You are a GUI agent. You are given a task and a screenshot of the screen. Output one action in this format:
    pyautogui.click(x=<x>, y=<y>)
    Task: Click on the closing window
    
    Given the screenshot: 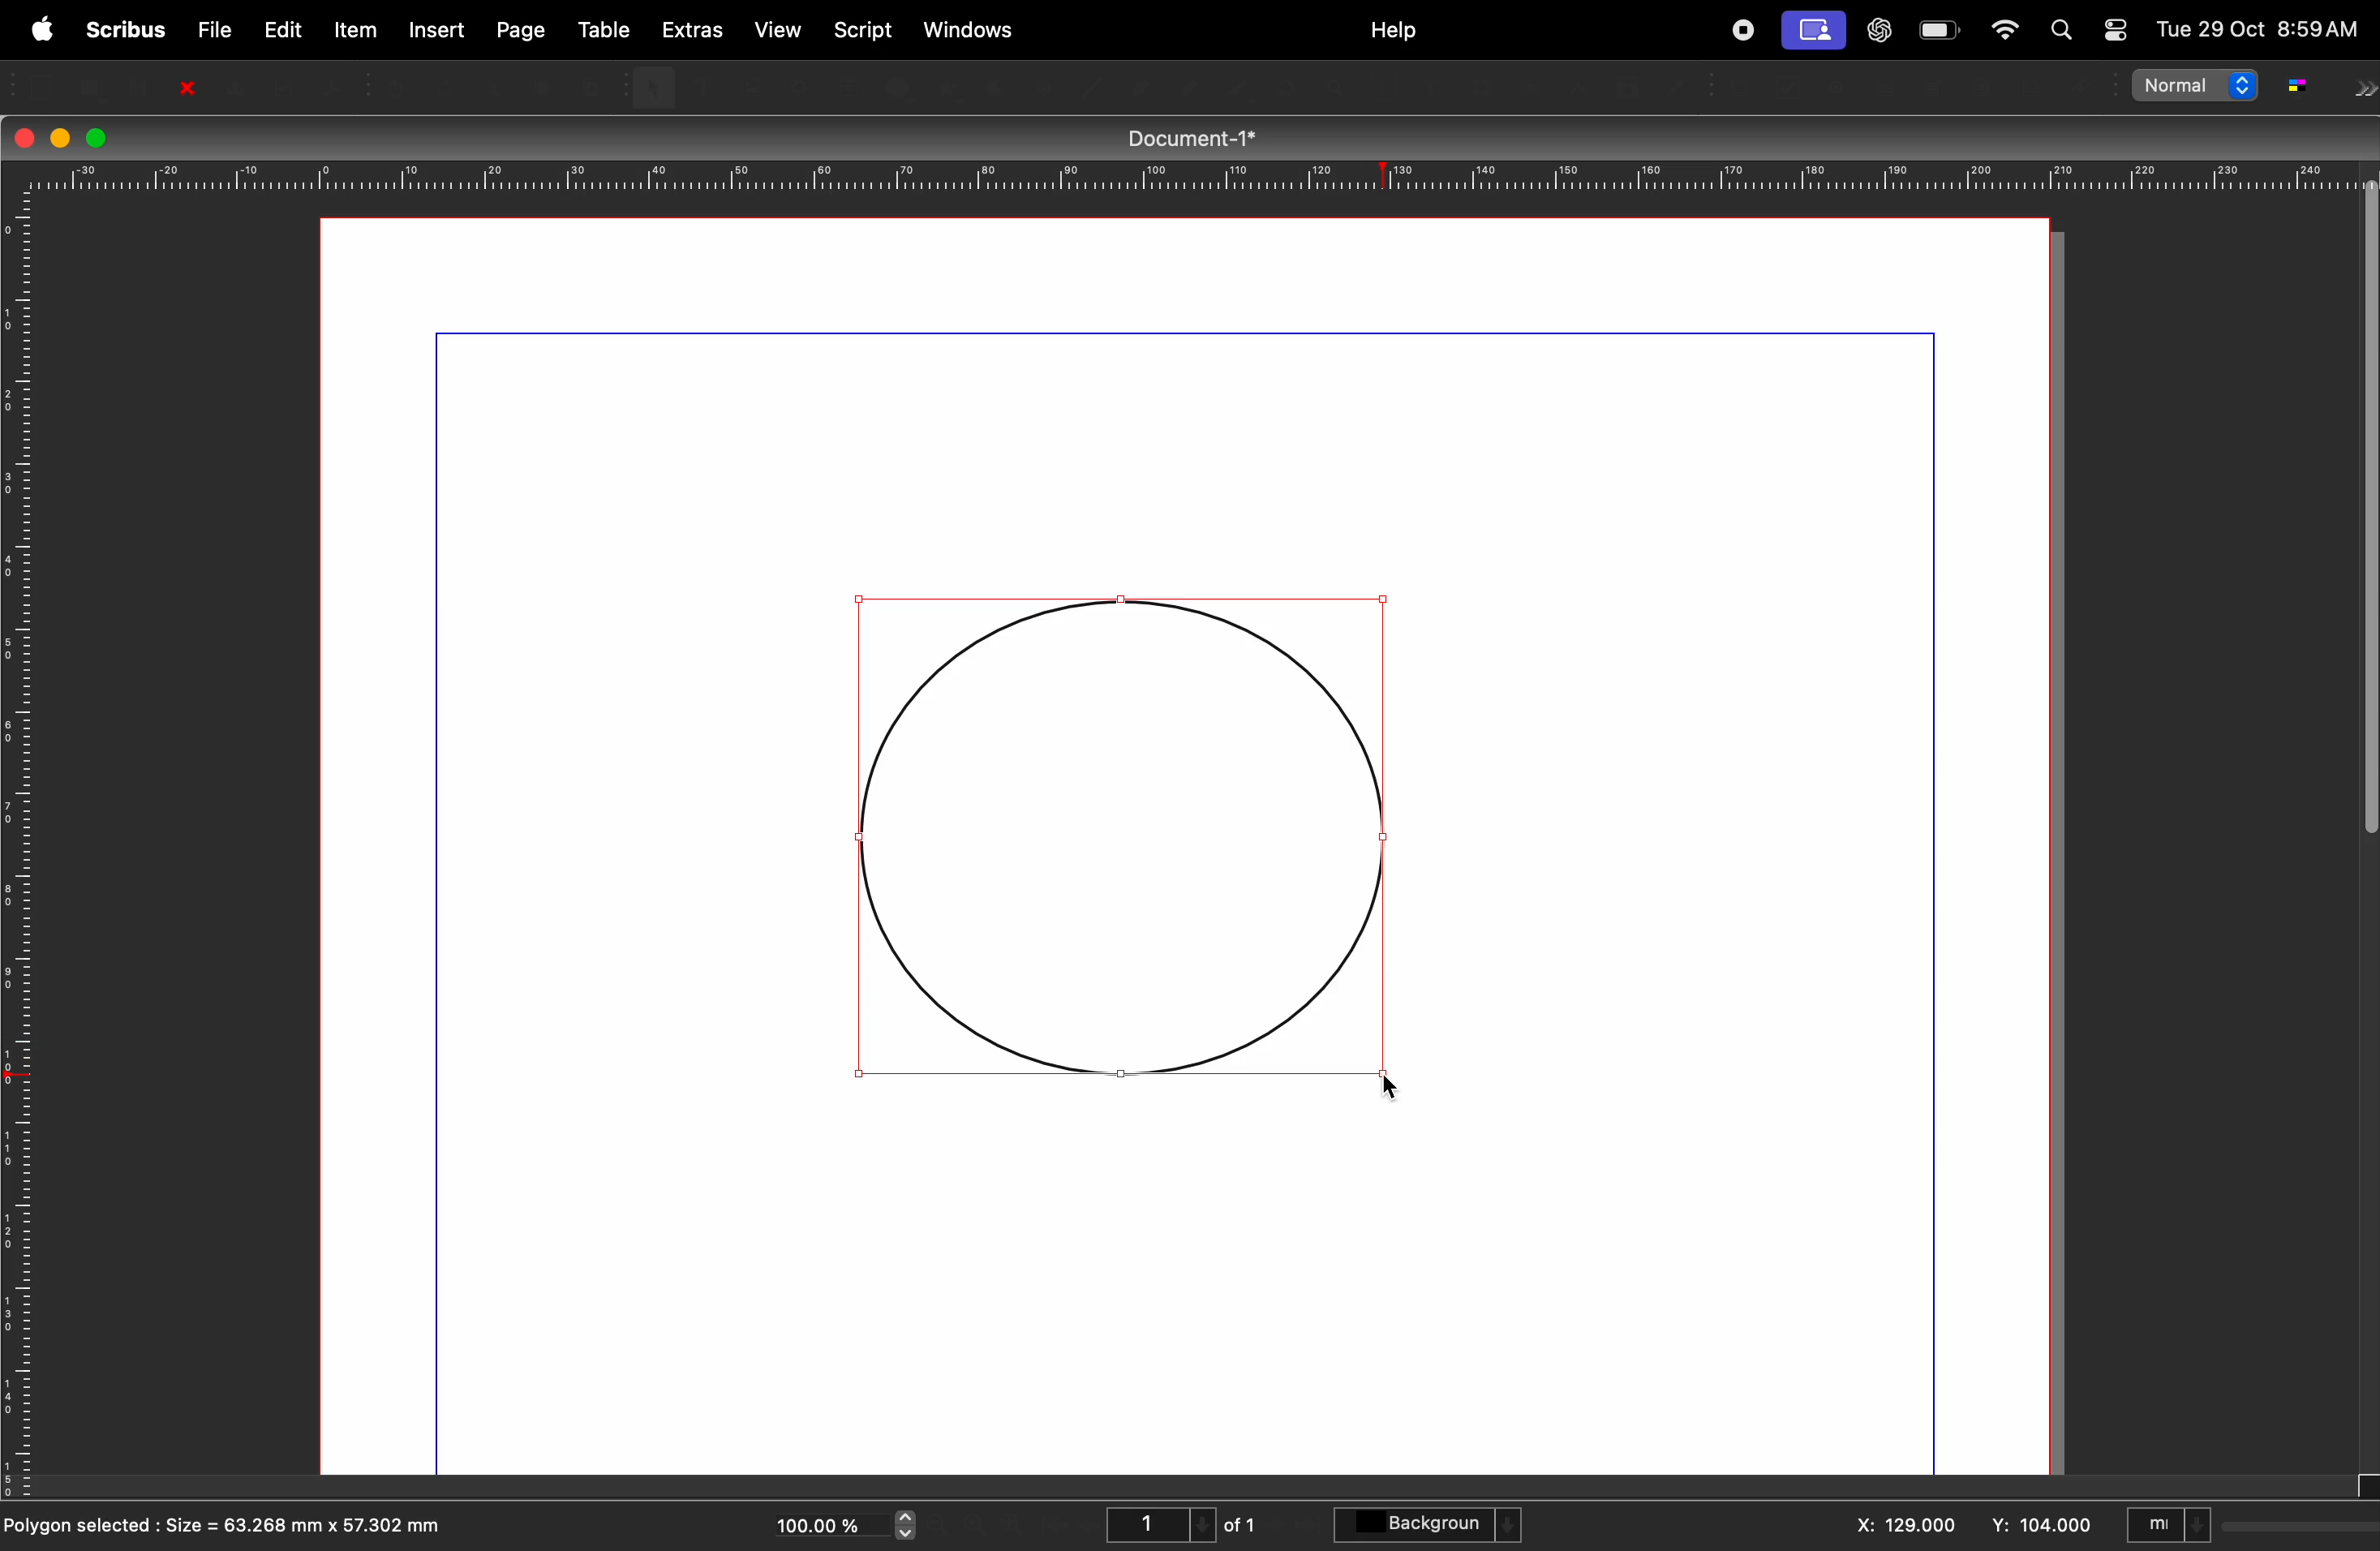 What is the action you would take?
    pyautogui.click(x=26, y=135)
    